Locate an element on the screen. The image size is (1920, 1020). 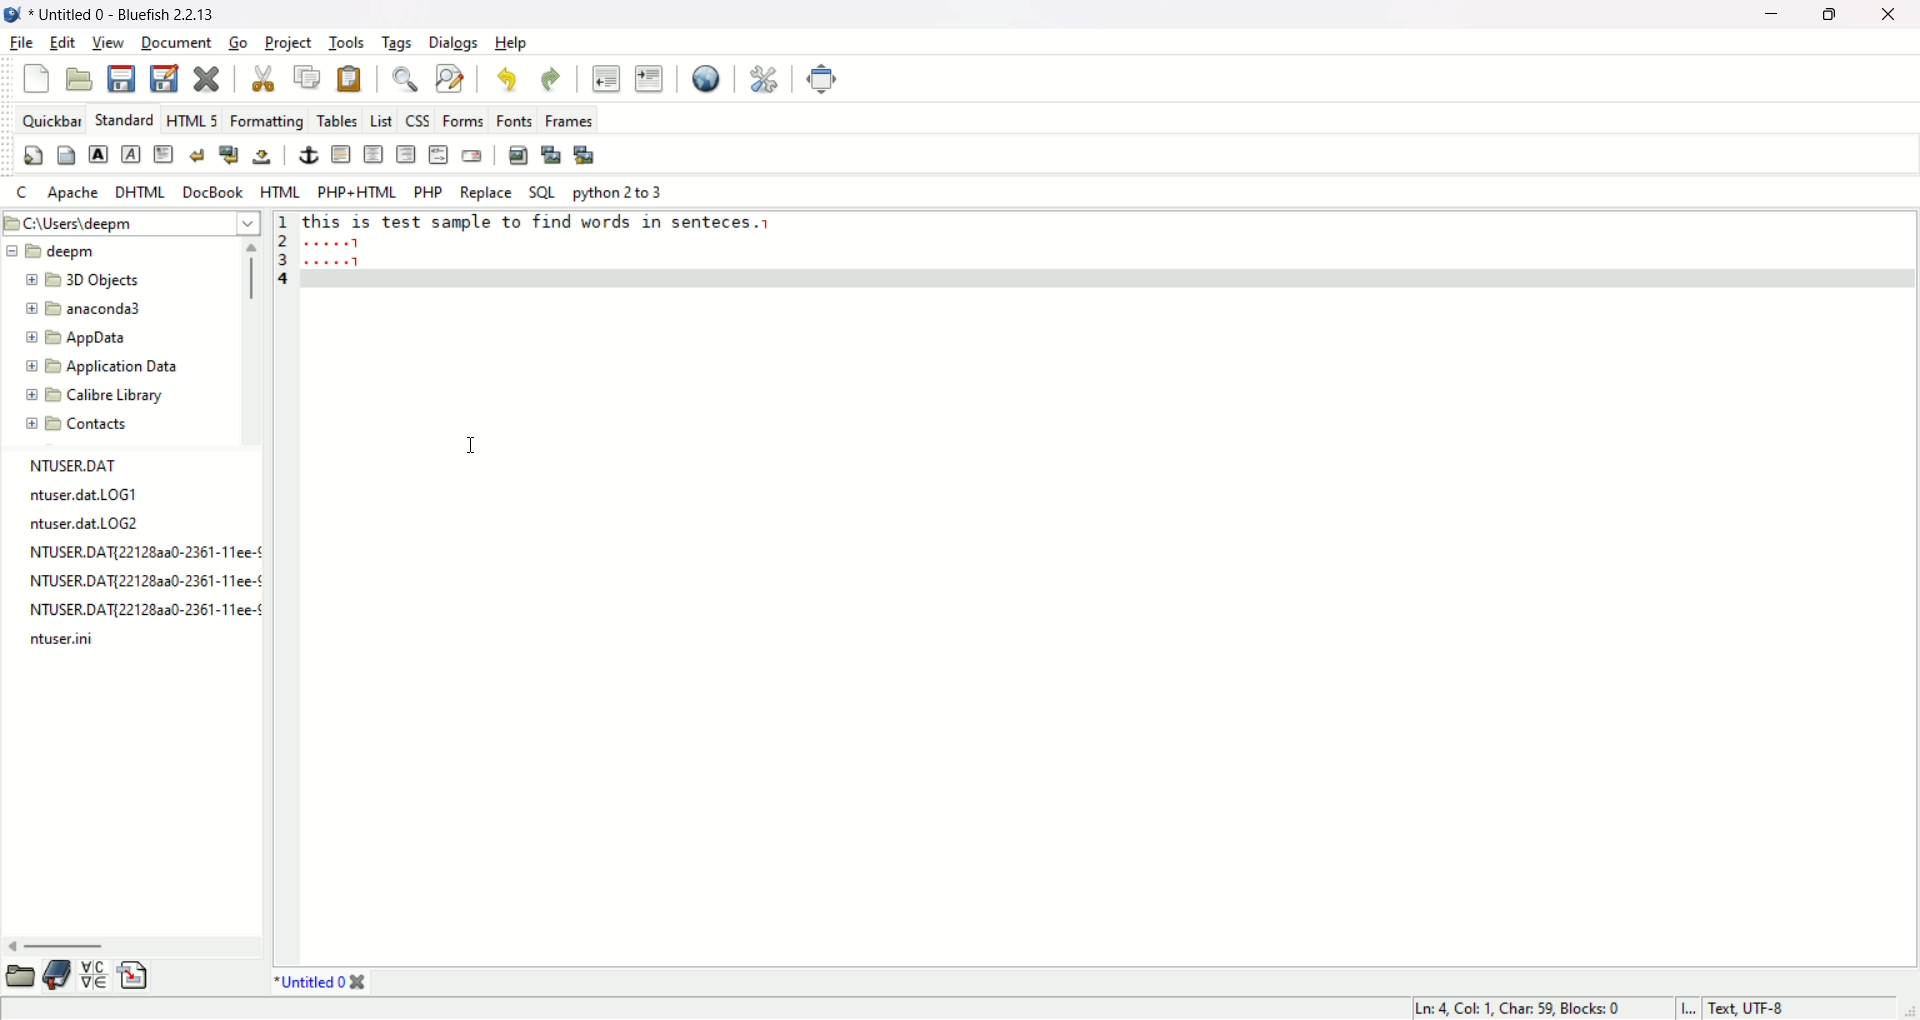
css is located at coordinates (416, 120).